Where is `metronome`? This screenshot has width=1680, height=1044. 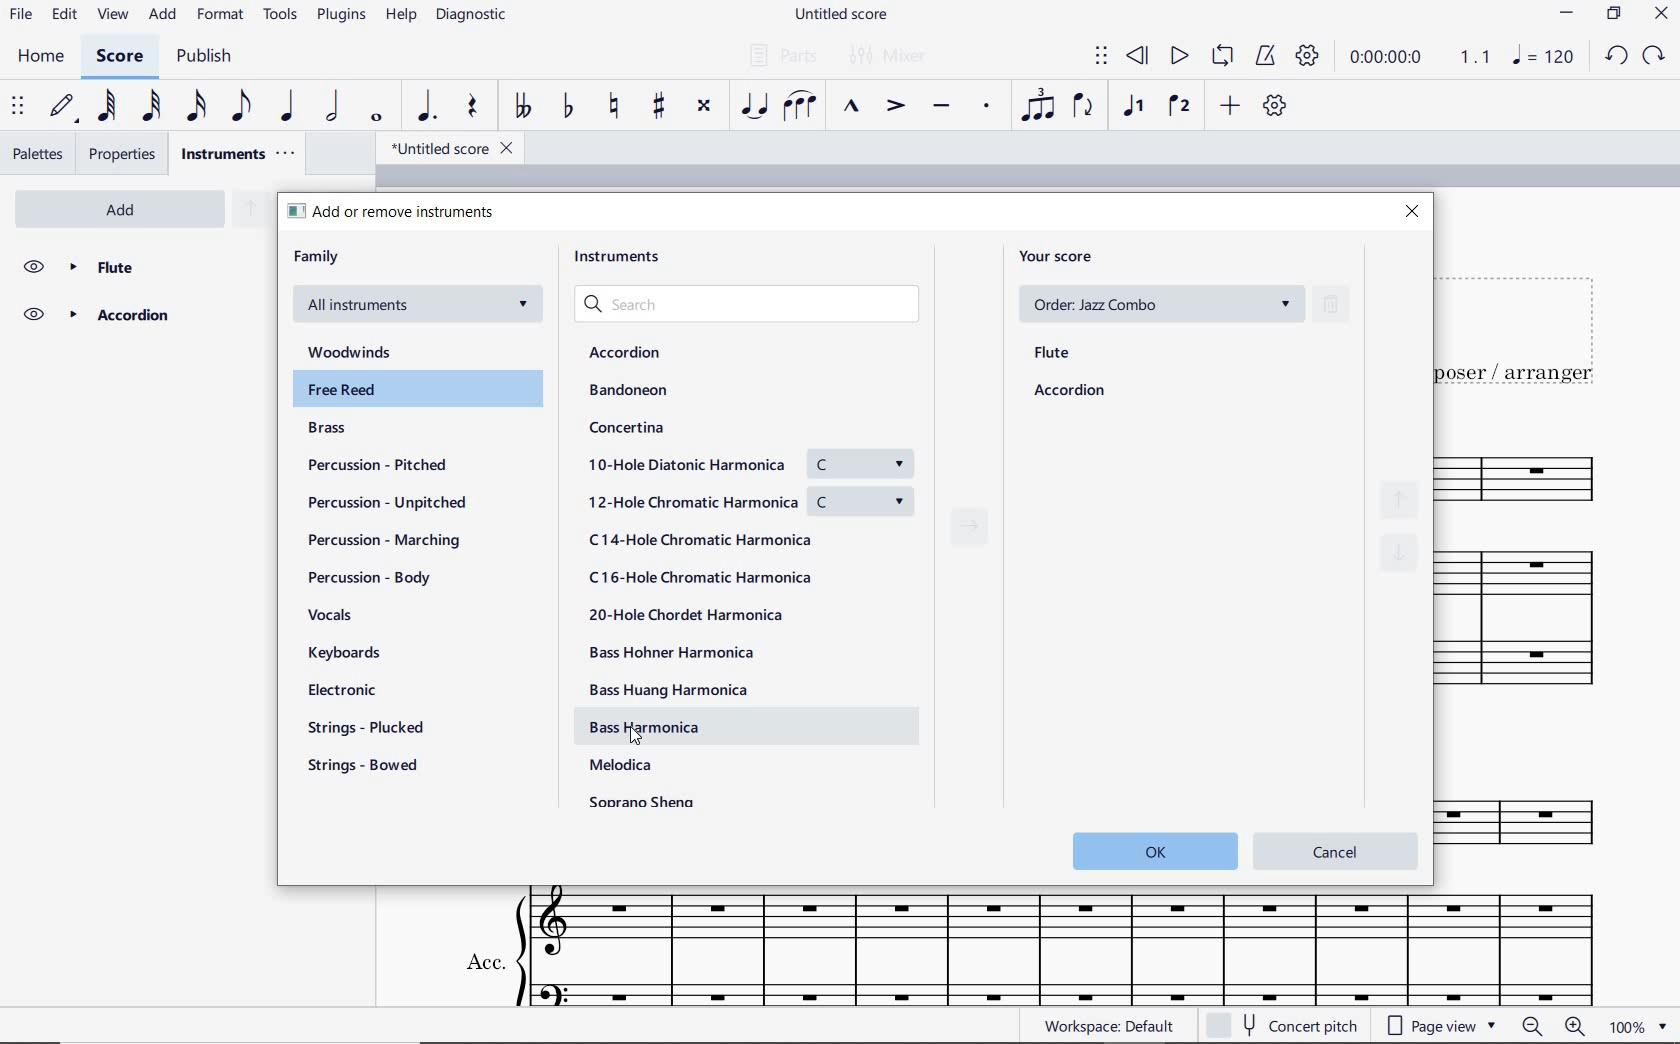 metronome is located at coordinates (1264, 57).